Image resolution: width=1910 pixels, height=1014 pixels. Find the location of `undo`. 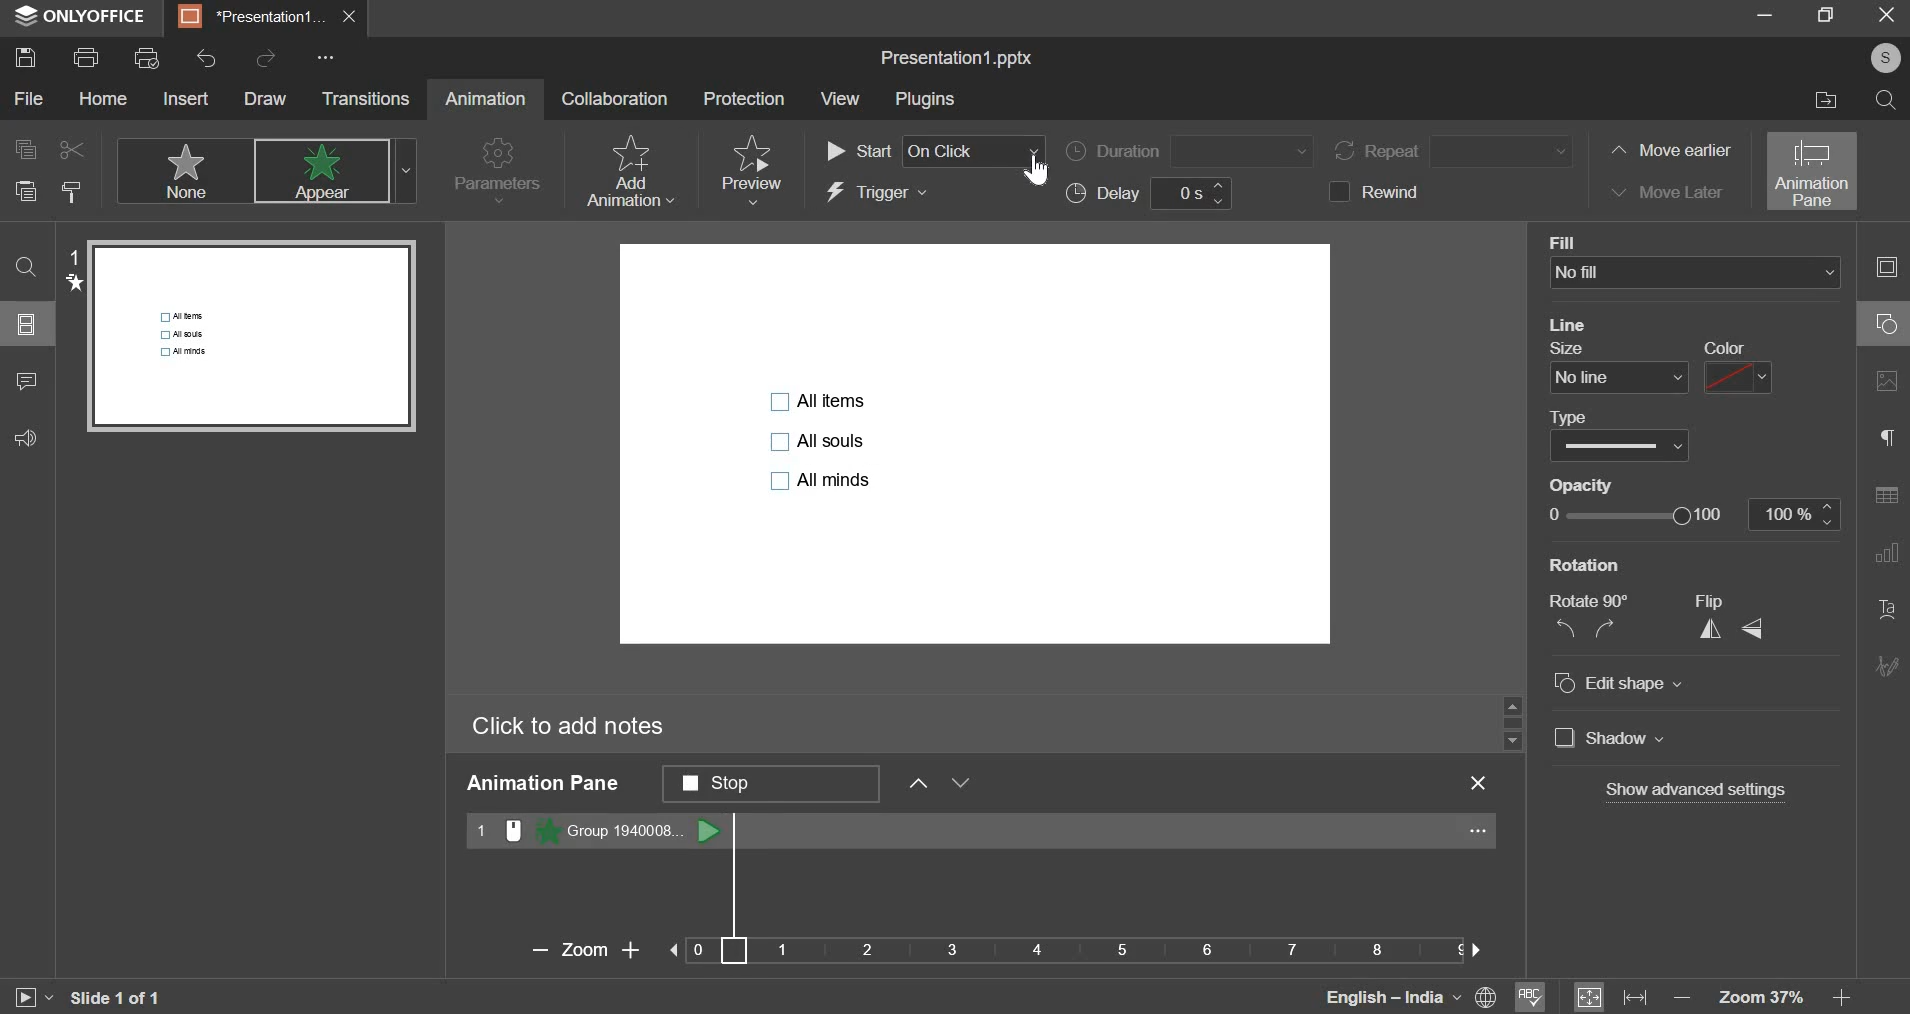

undo is located at coordinates (206, 59).